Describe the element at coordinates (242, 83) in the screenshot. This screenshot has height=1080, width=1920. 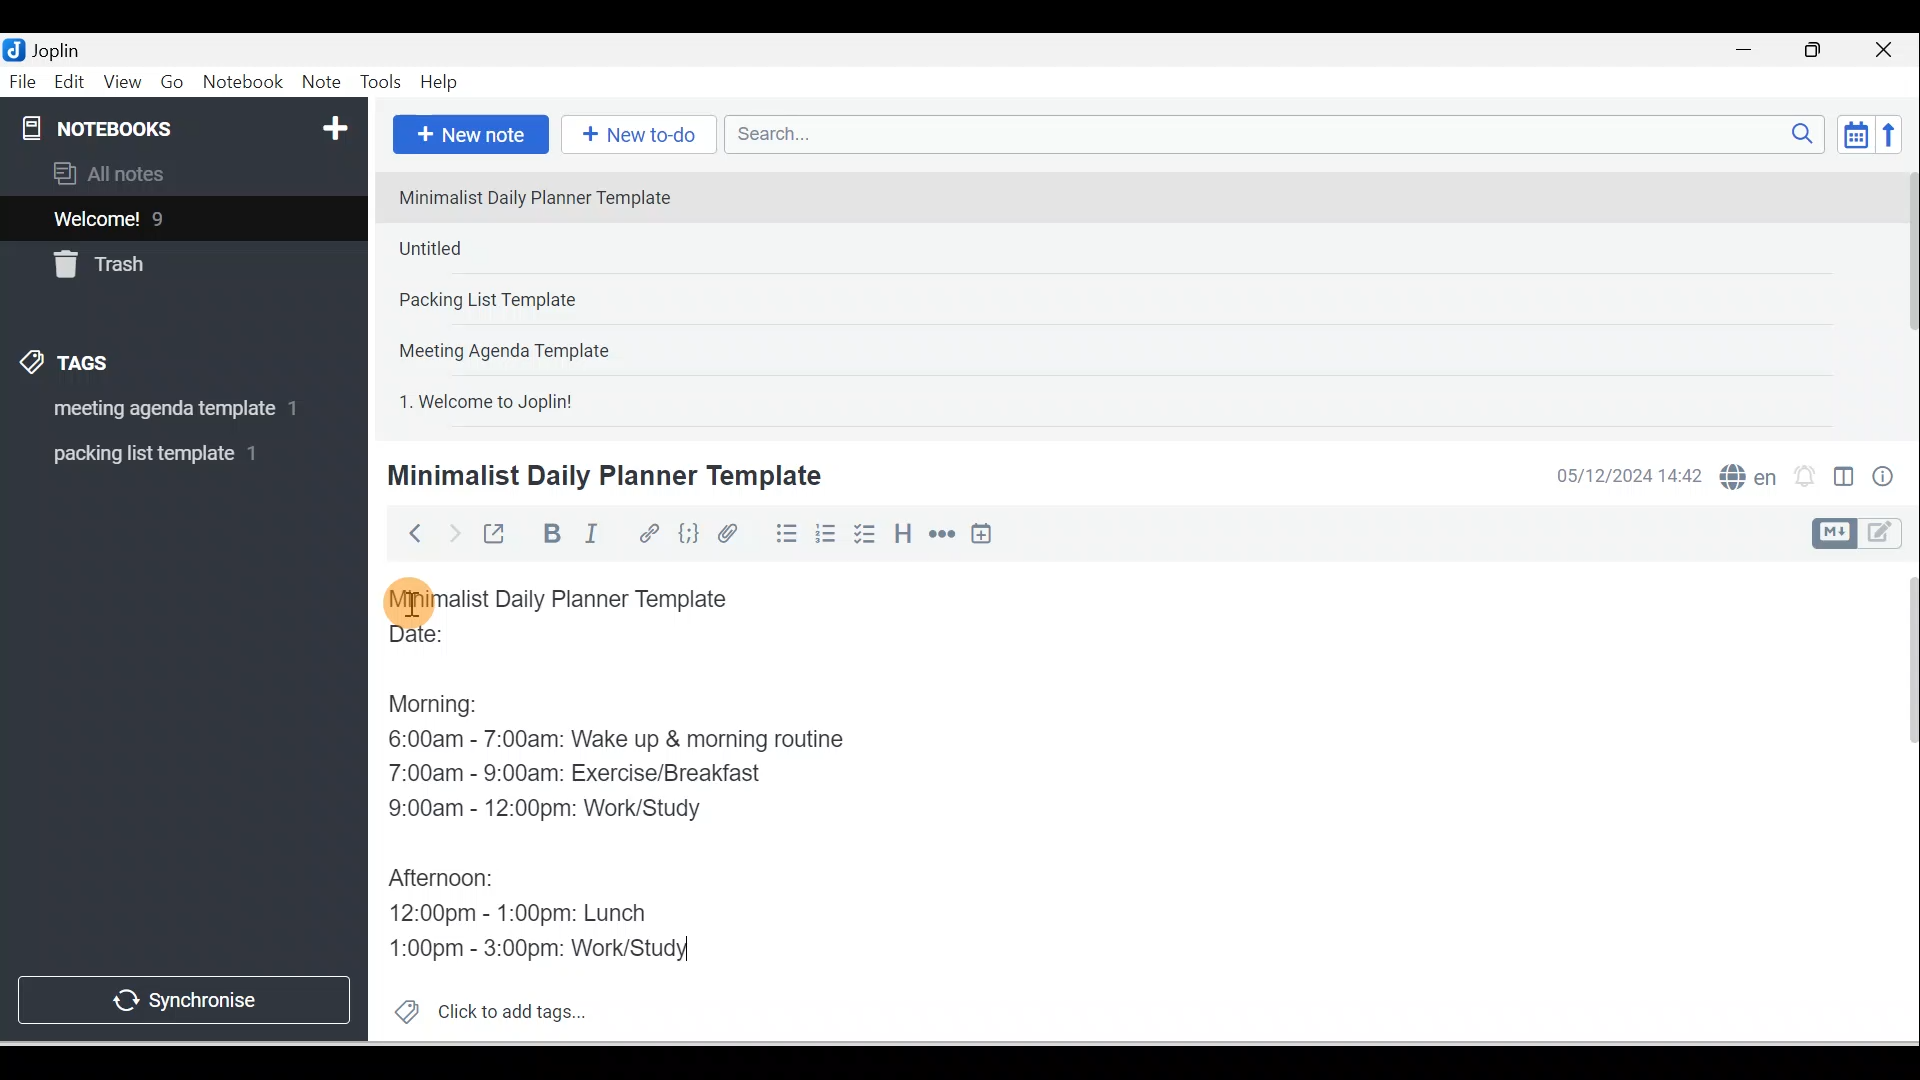
I see `Notebook` at that location.